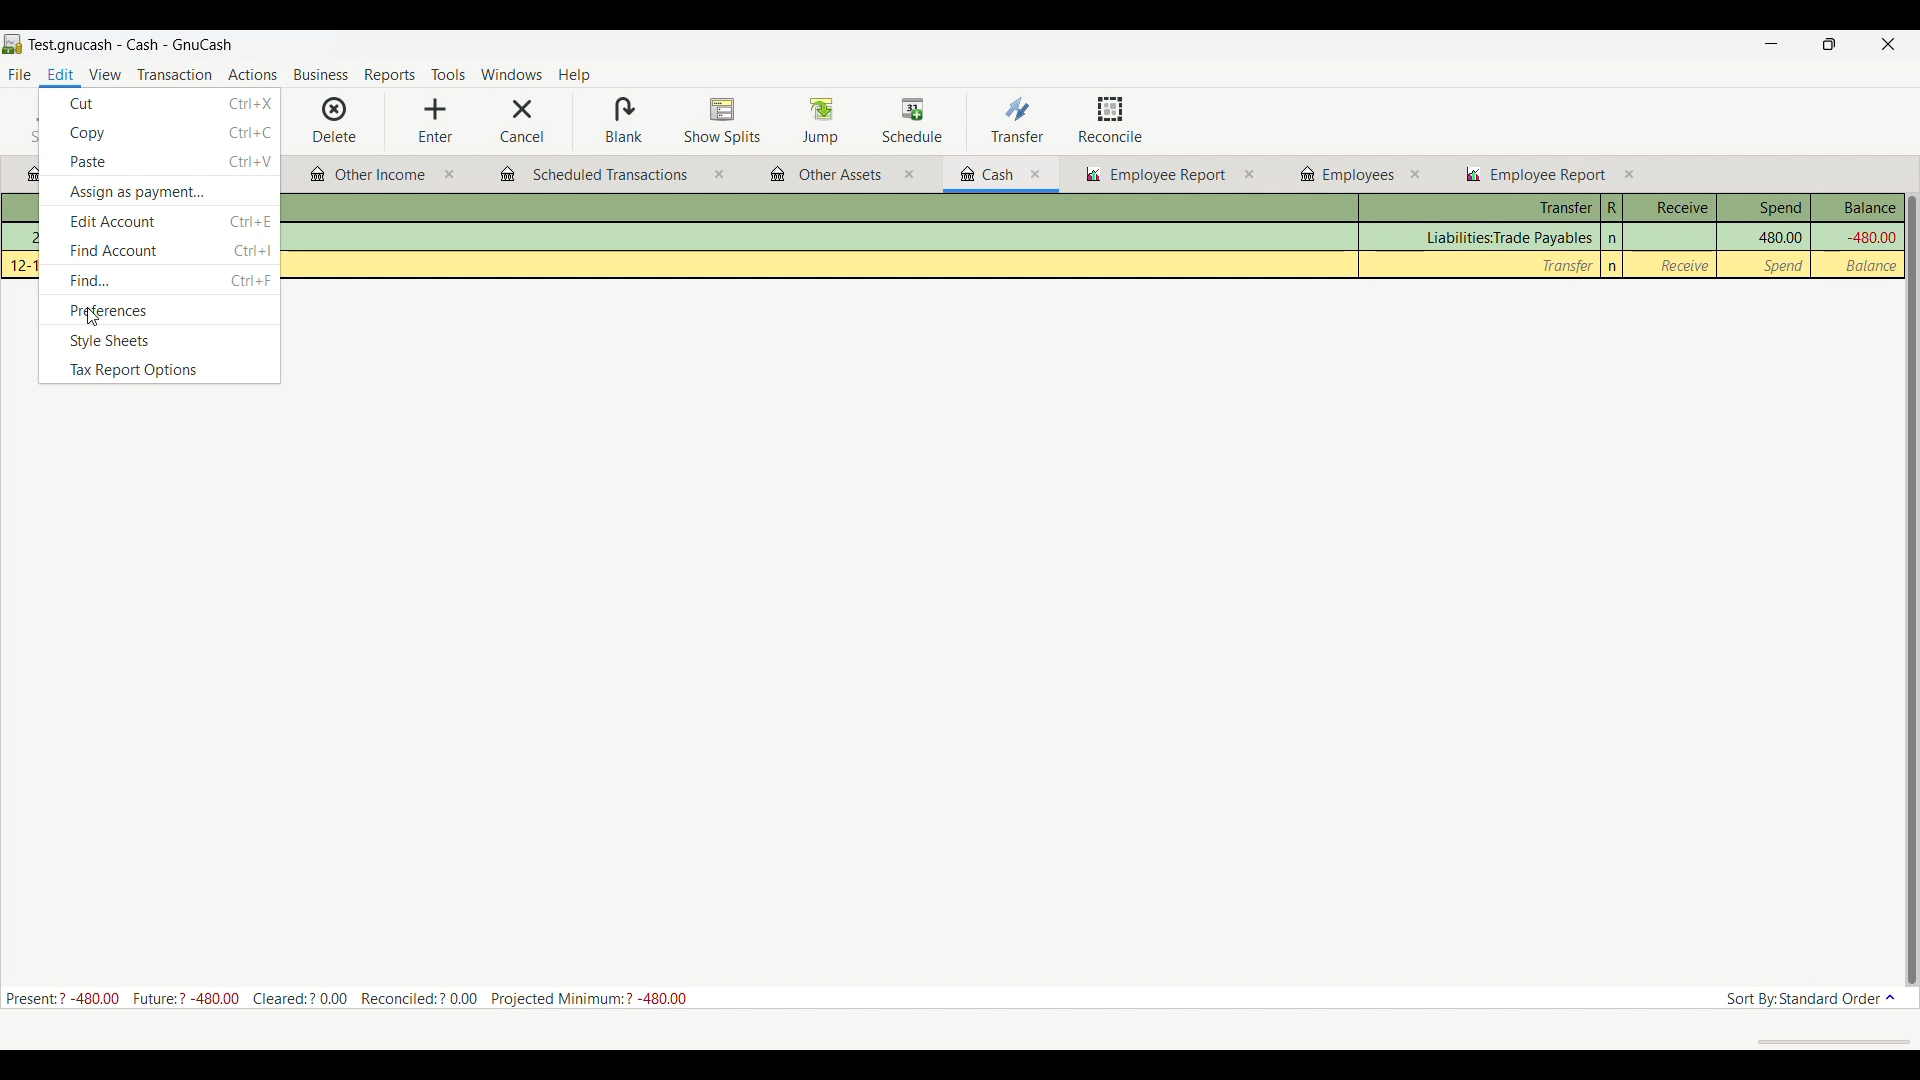 The height and width of the screenshot is (1080, 1920). What do you see at coordinates (512, 74) in the screenshot?
I see `Windows menu` at bounding box center [512, 74].